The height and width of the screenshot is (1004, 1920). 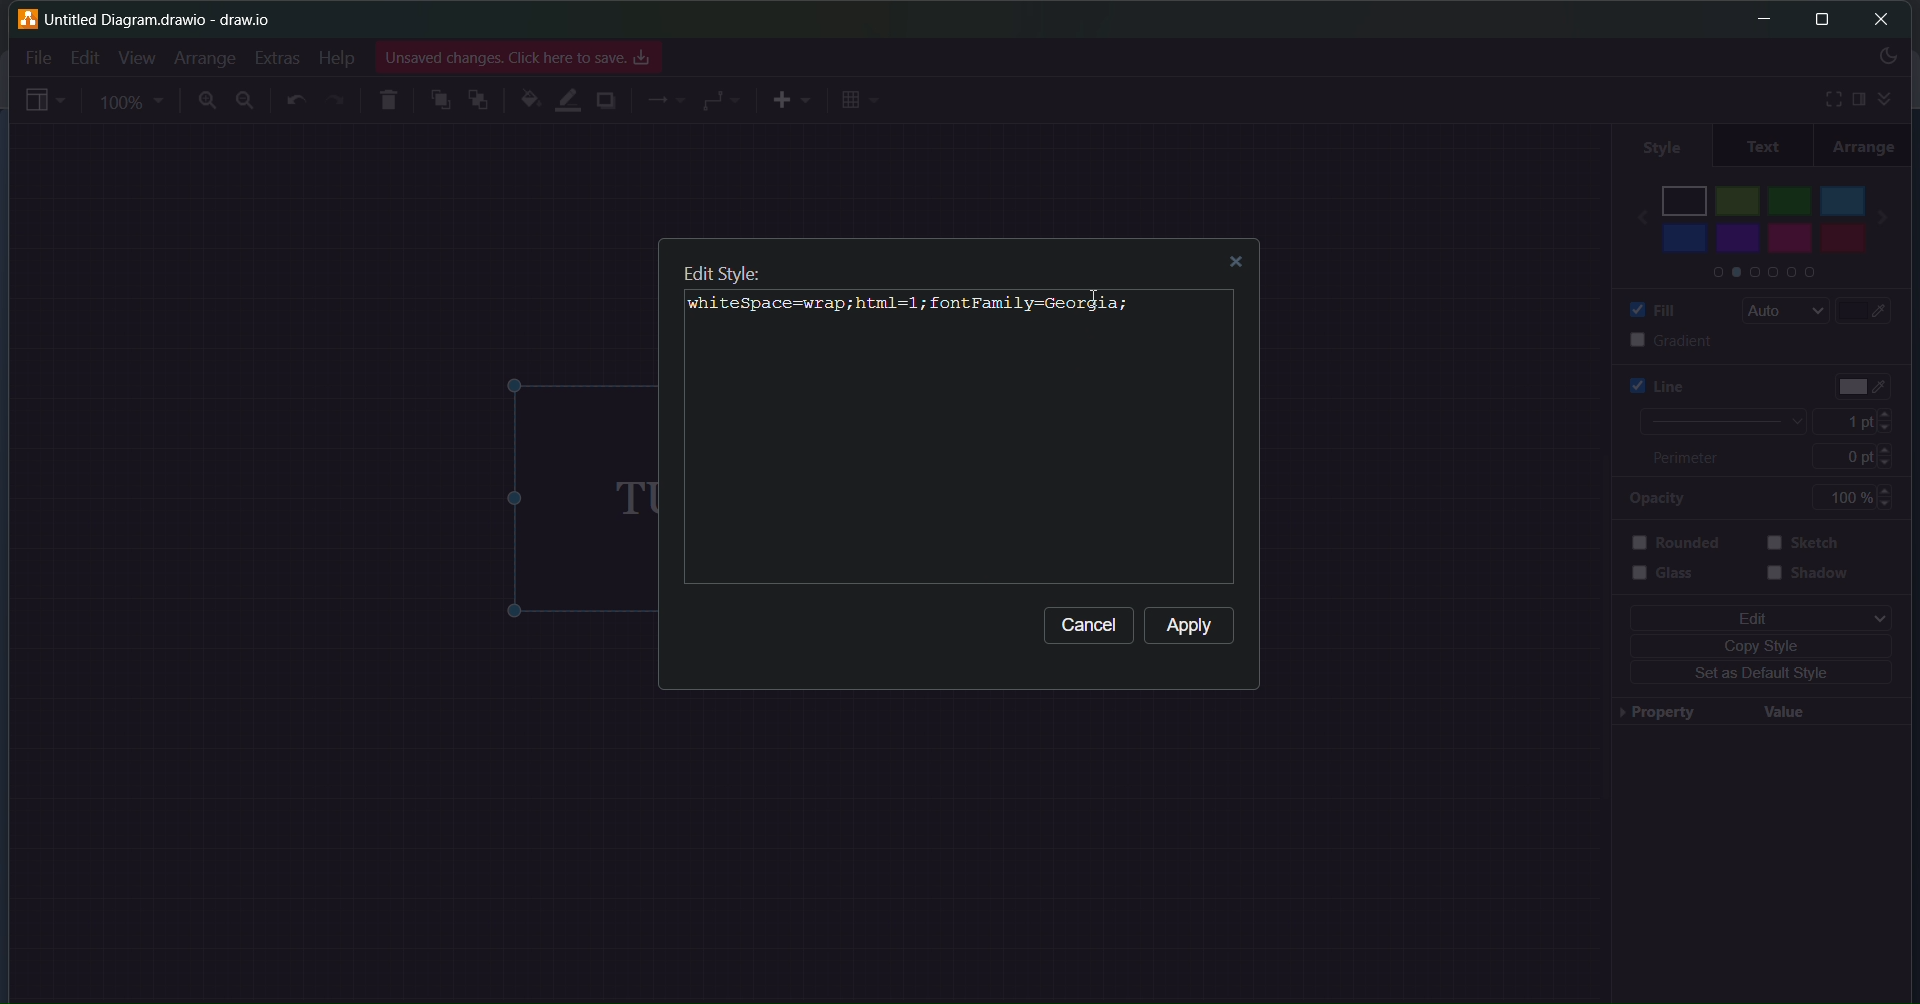 What do you see at coordinates (1741, 238) in the screenshot?
I see `purple` at bounding box center [1741, 238].